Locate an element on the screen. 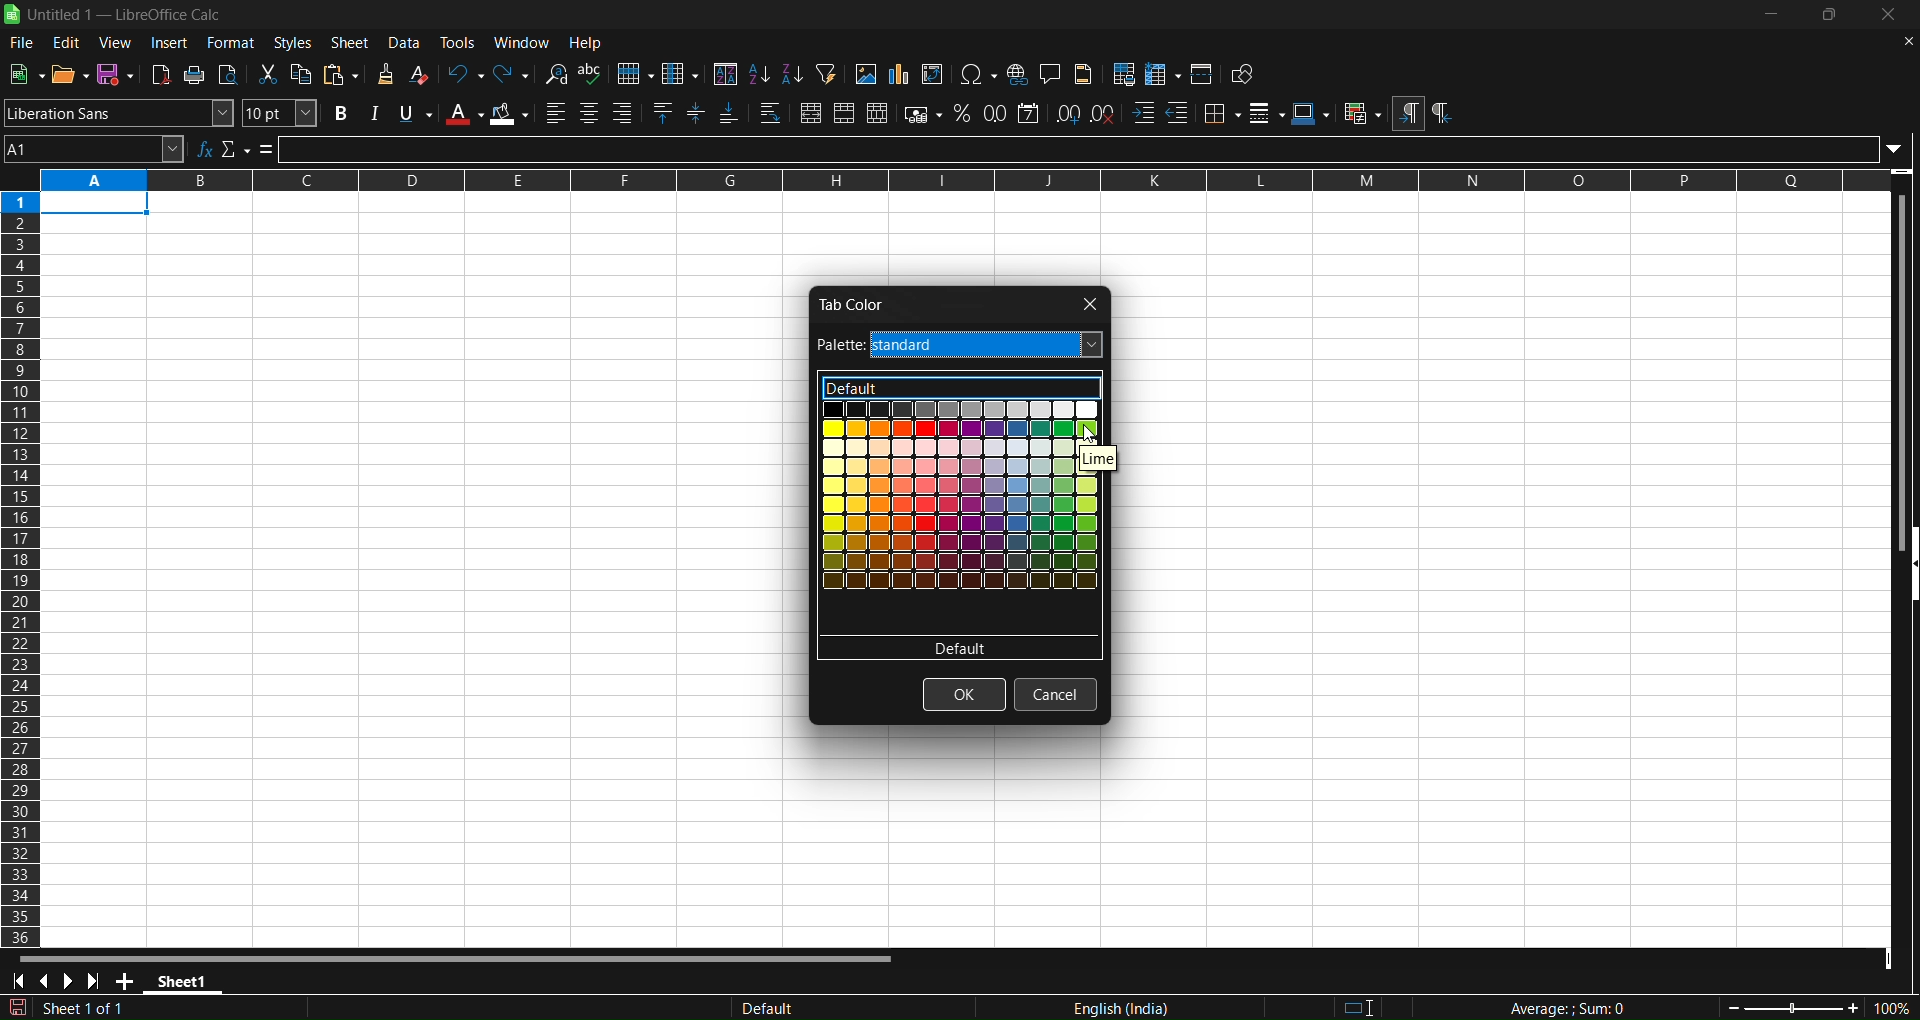 The height and width of the screenshot is (1020, 1920). cut is located at coordinates (270, 74).